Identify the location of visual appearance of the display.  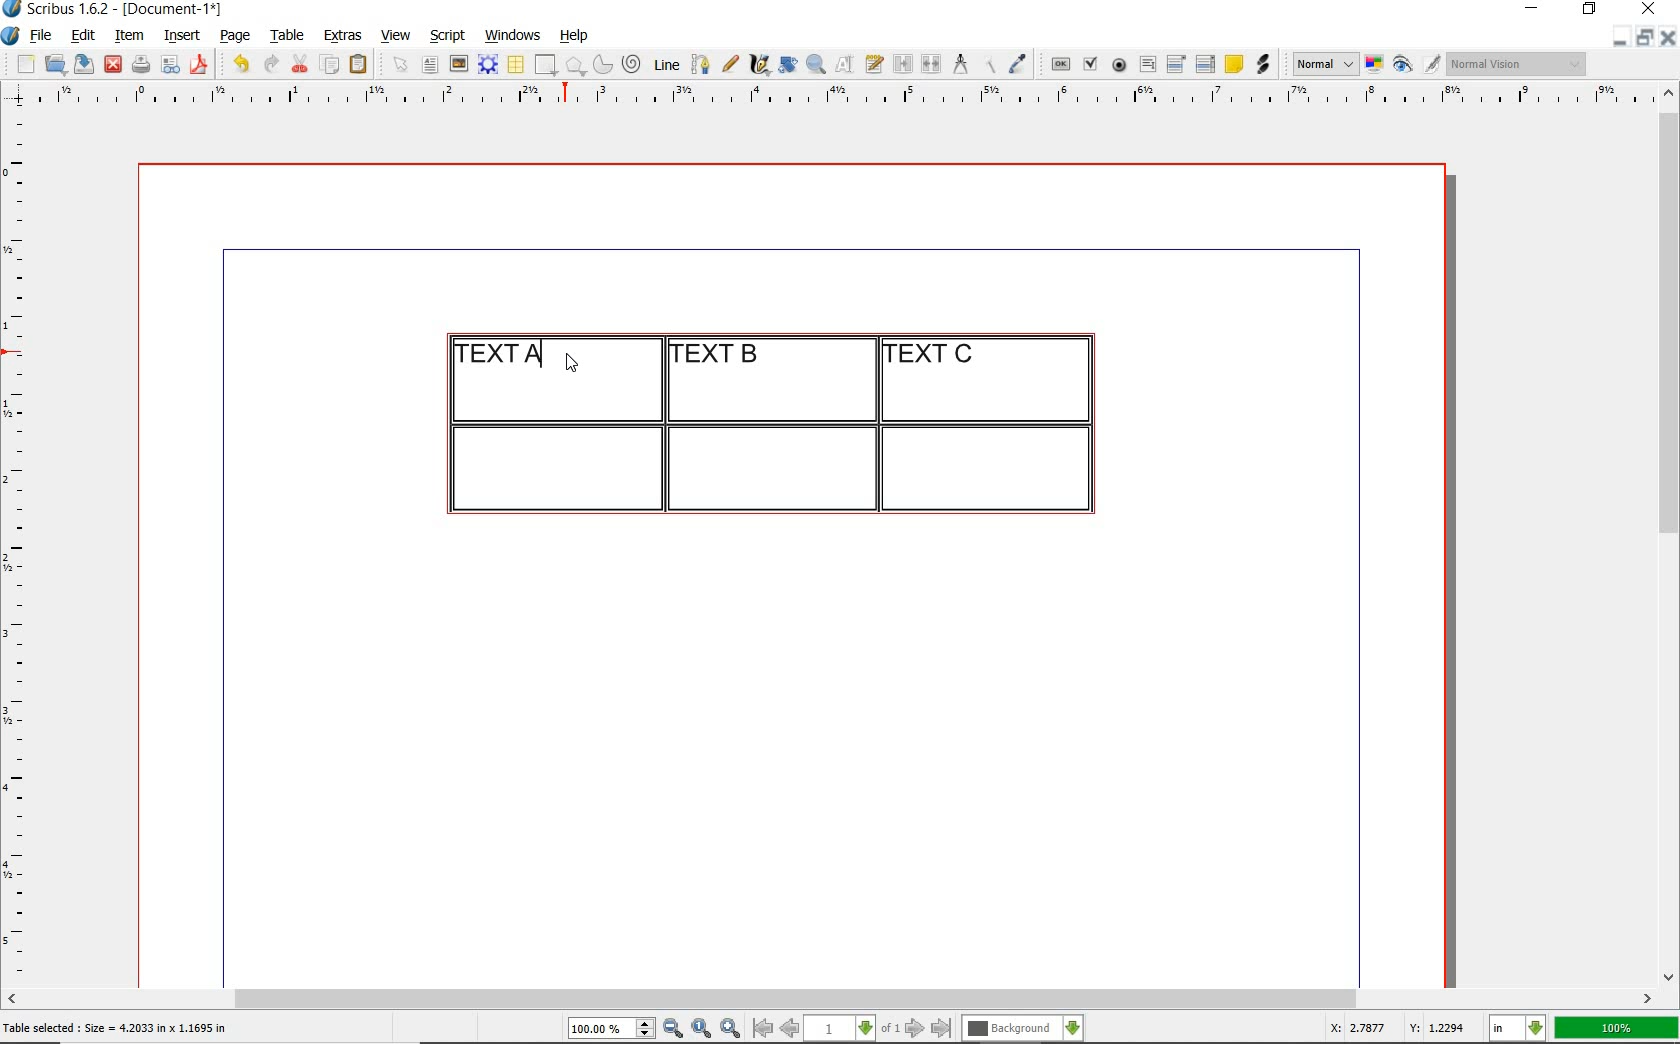
(1518, 64).